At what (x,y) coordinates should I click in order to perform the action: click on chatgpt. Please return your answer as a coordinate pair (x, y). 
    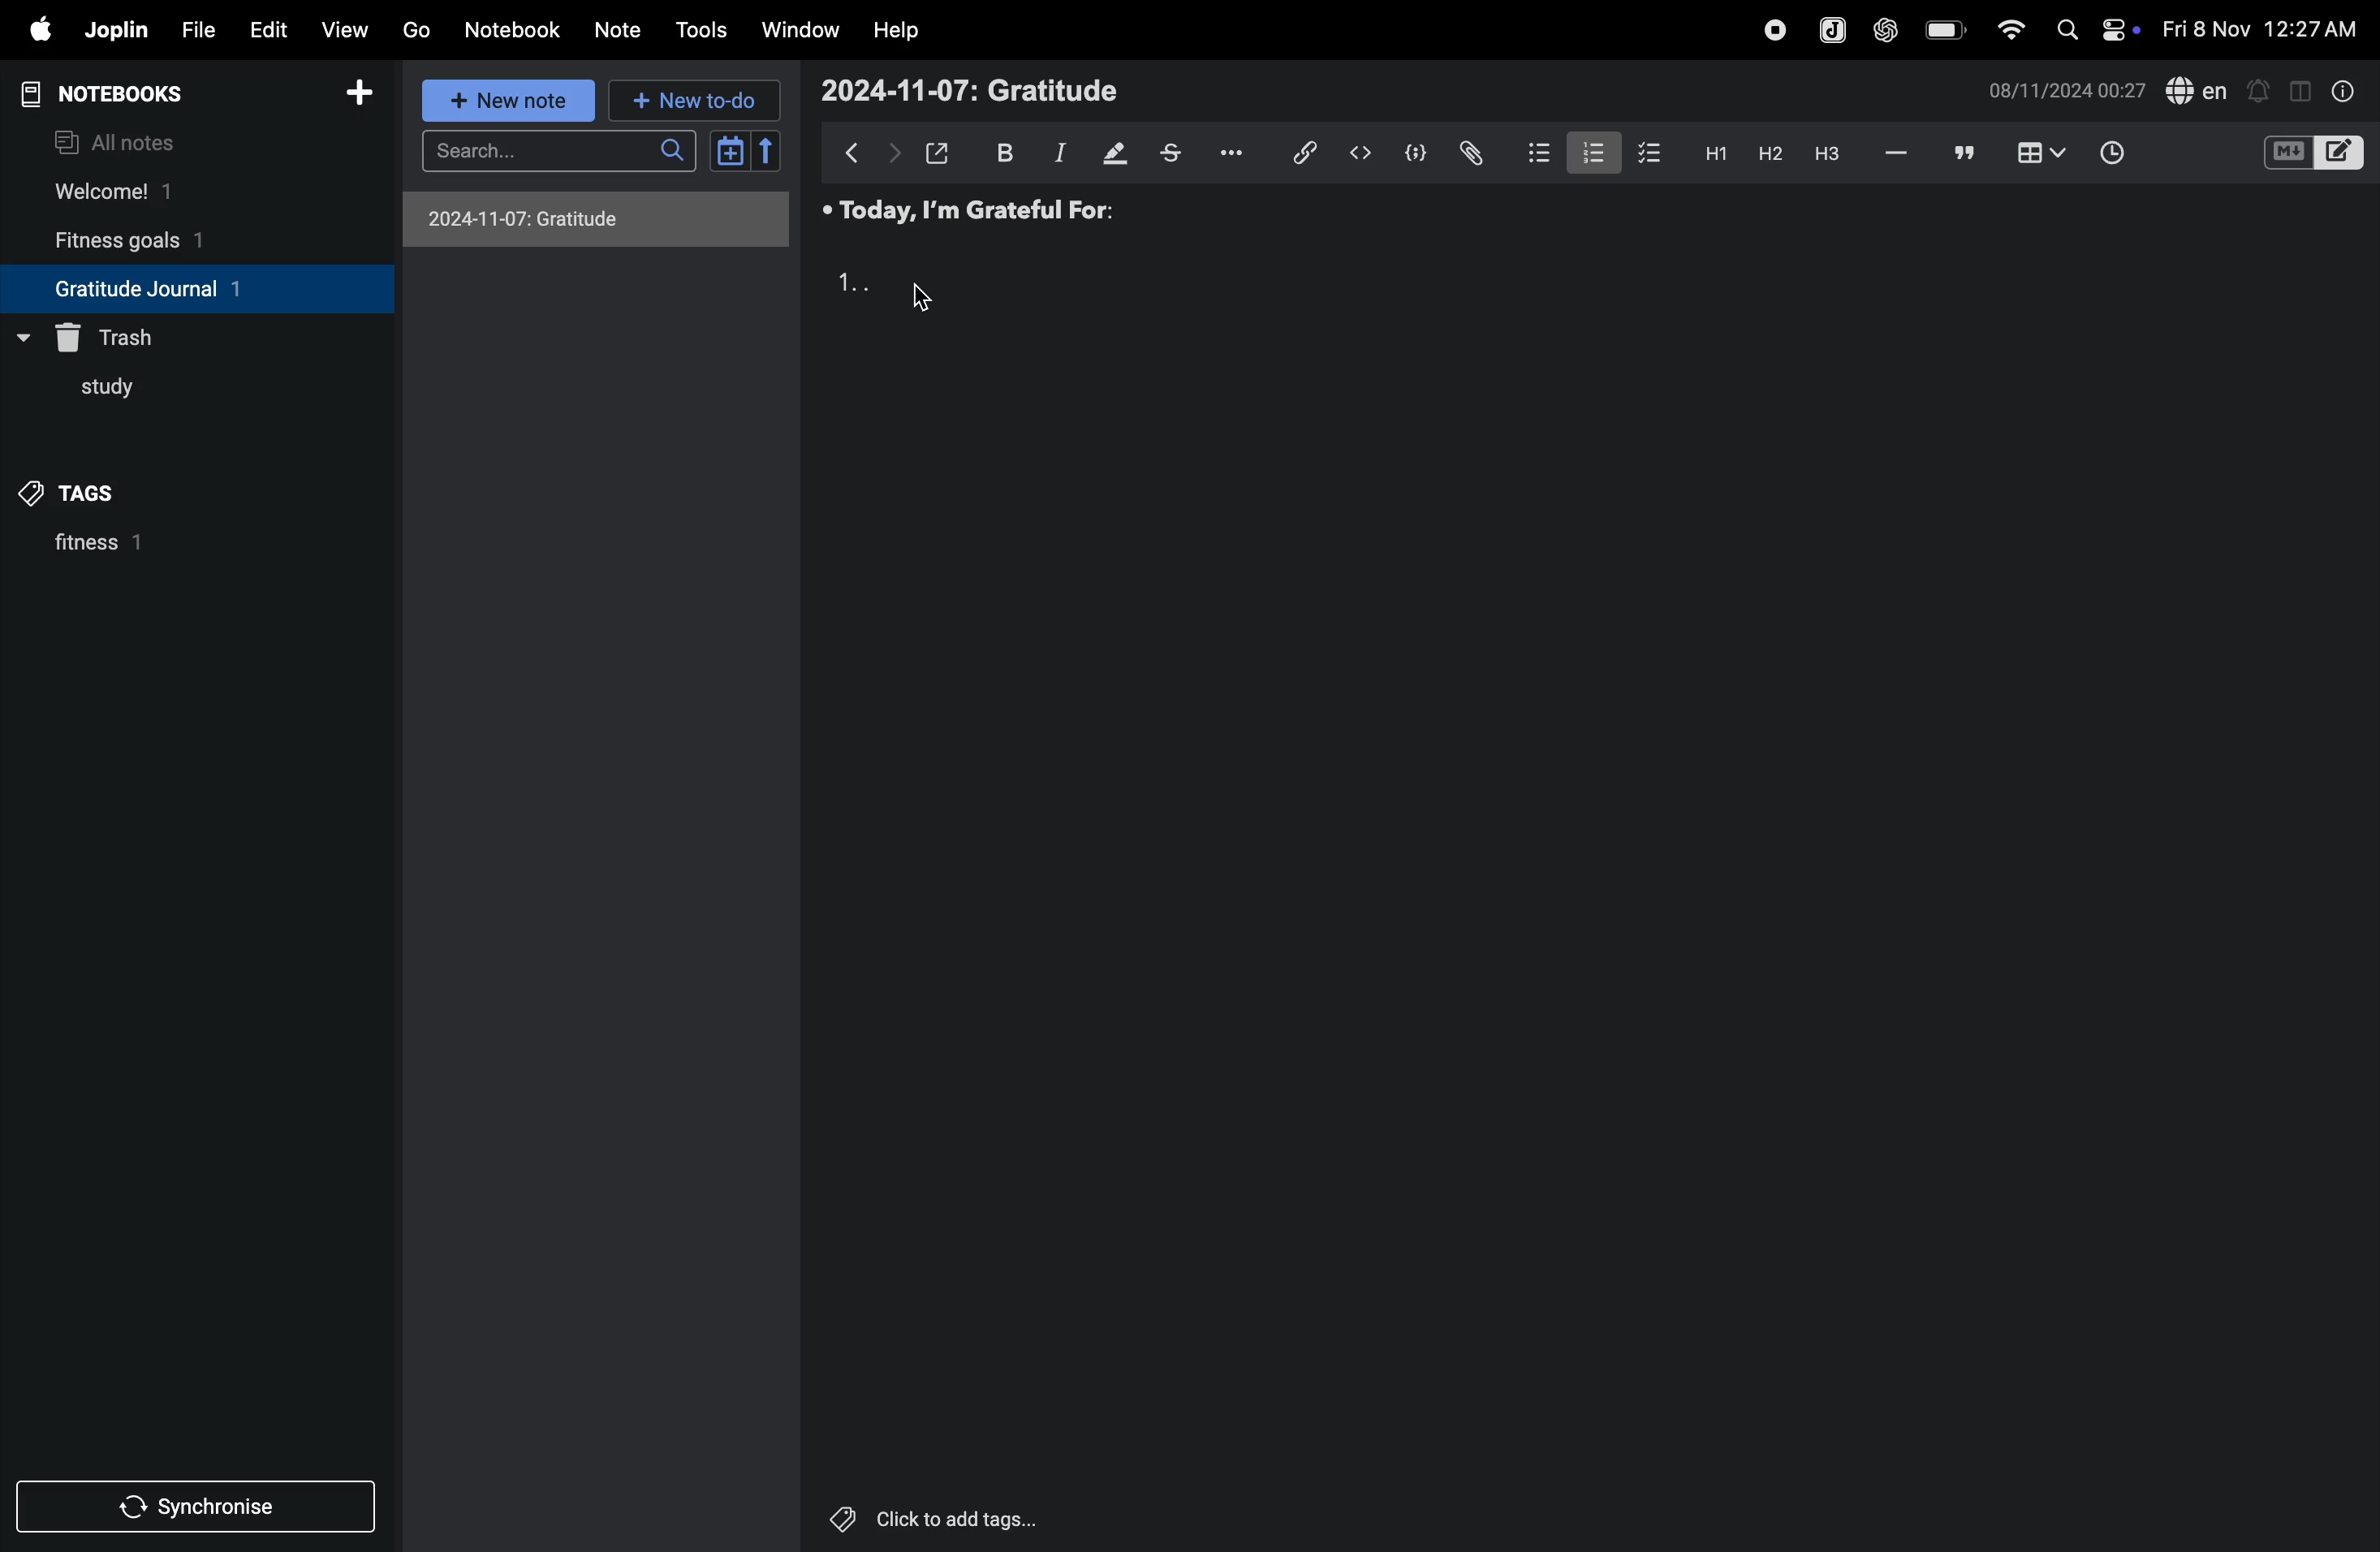
    Looking at the image, I should click on (1884, 32).